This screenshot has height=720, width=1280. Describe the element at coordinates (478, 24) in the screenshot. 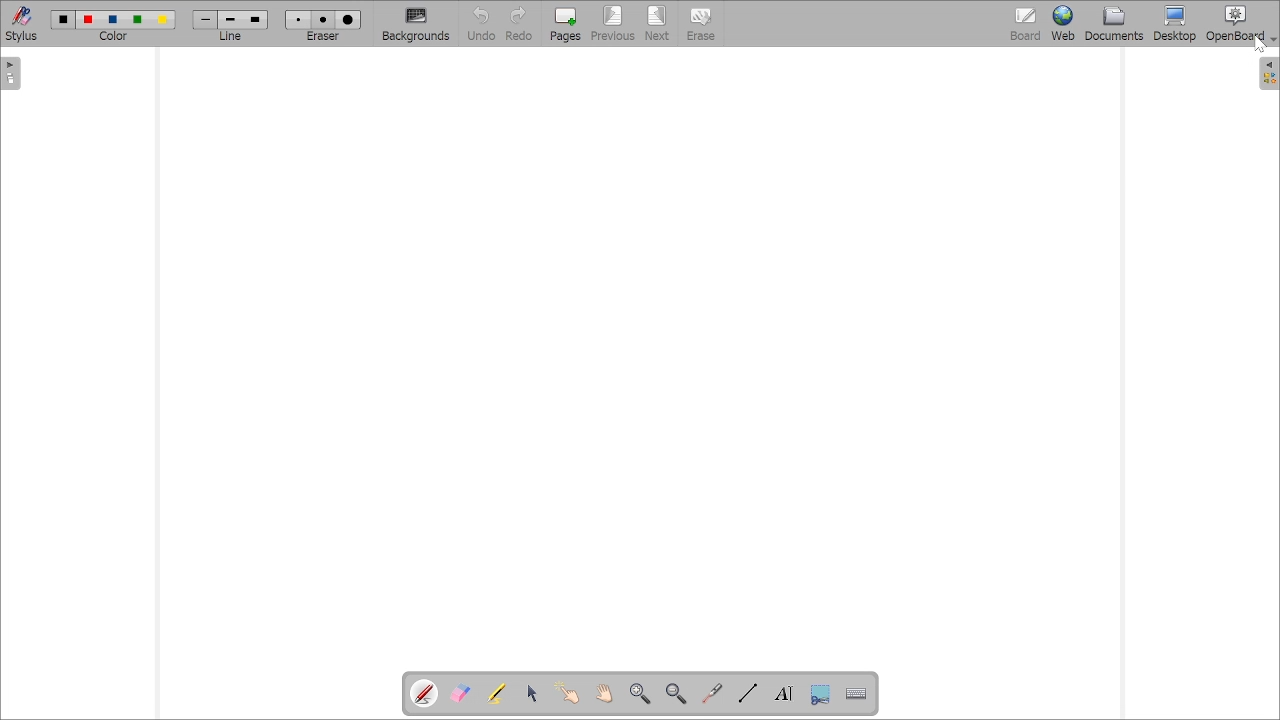

I see `` at that location.